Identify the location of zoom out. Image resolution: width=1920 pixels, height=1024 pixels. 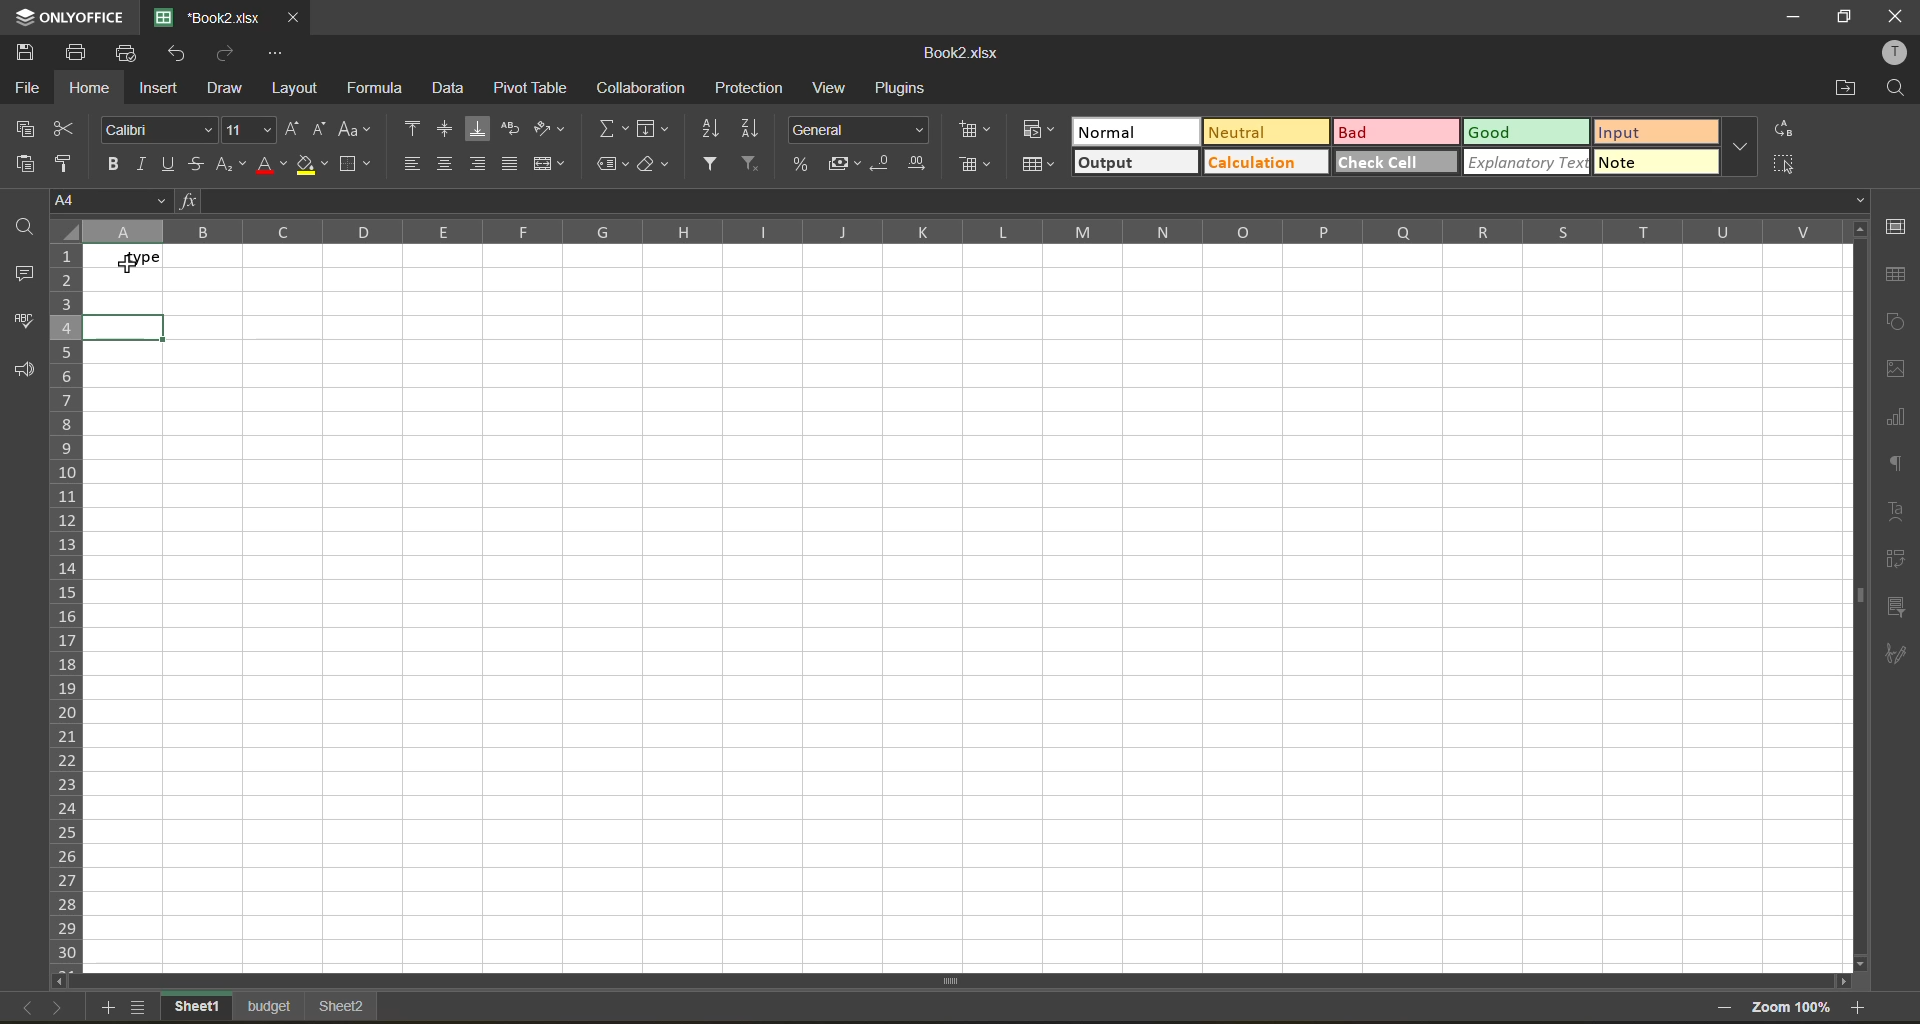
(1722, 1008).